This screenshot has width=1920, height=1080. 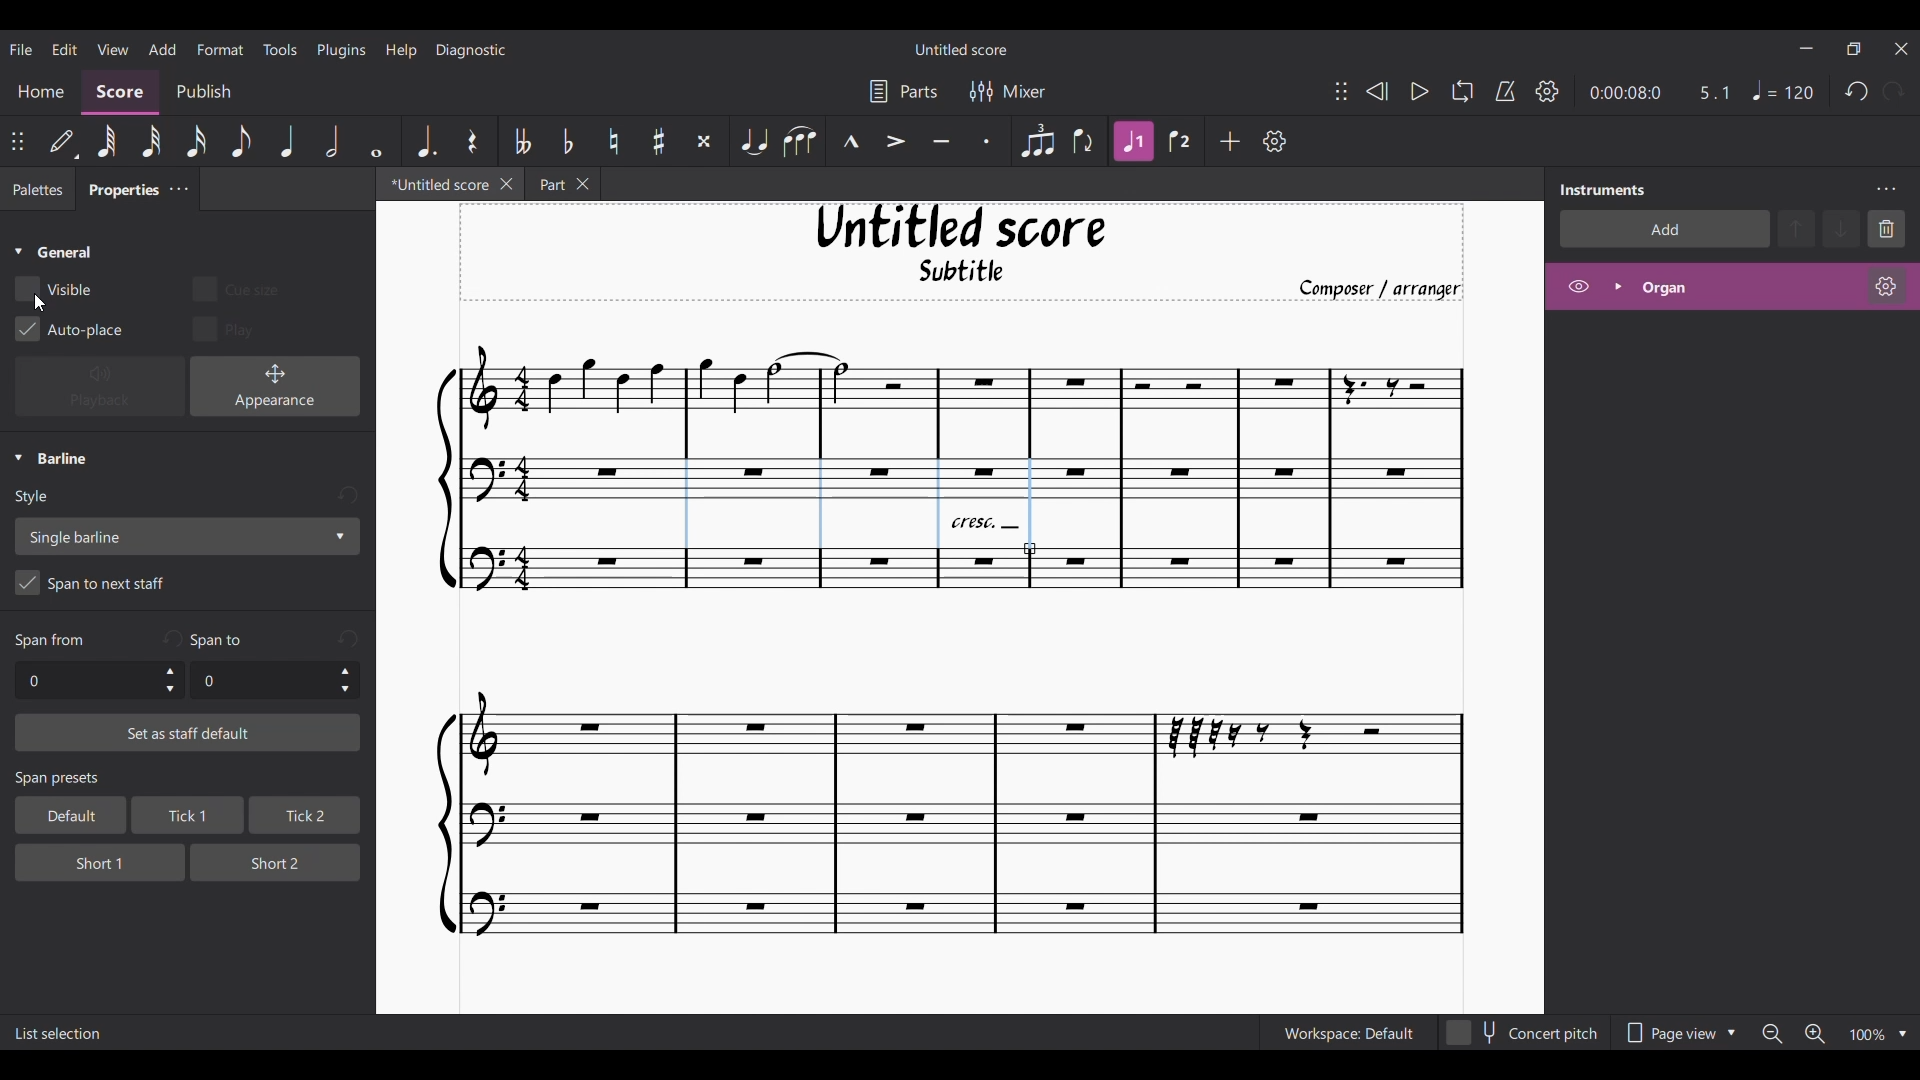 I want to click on Current tab highlighted, so click(x=433, y=187).